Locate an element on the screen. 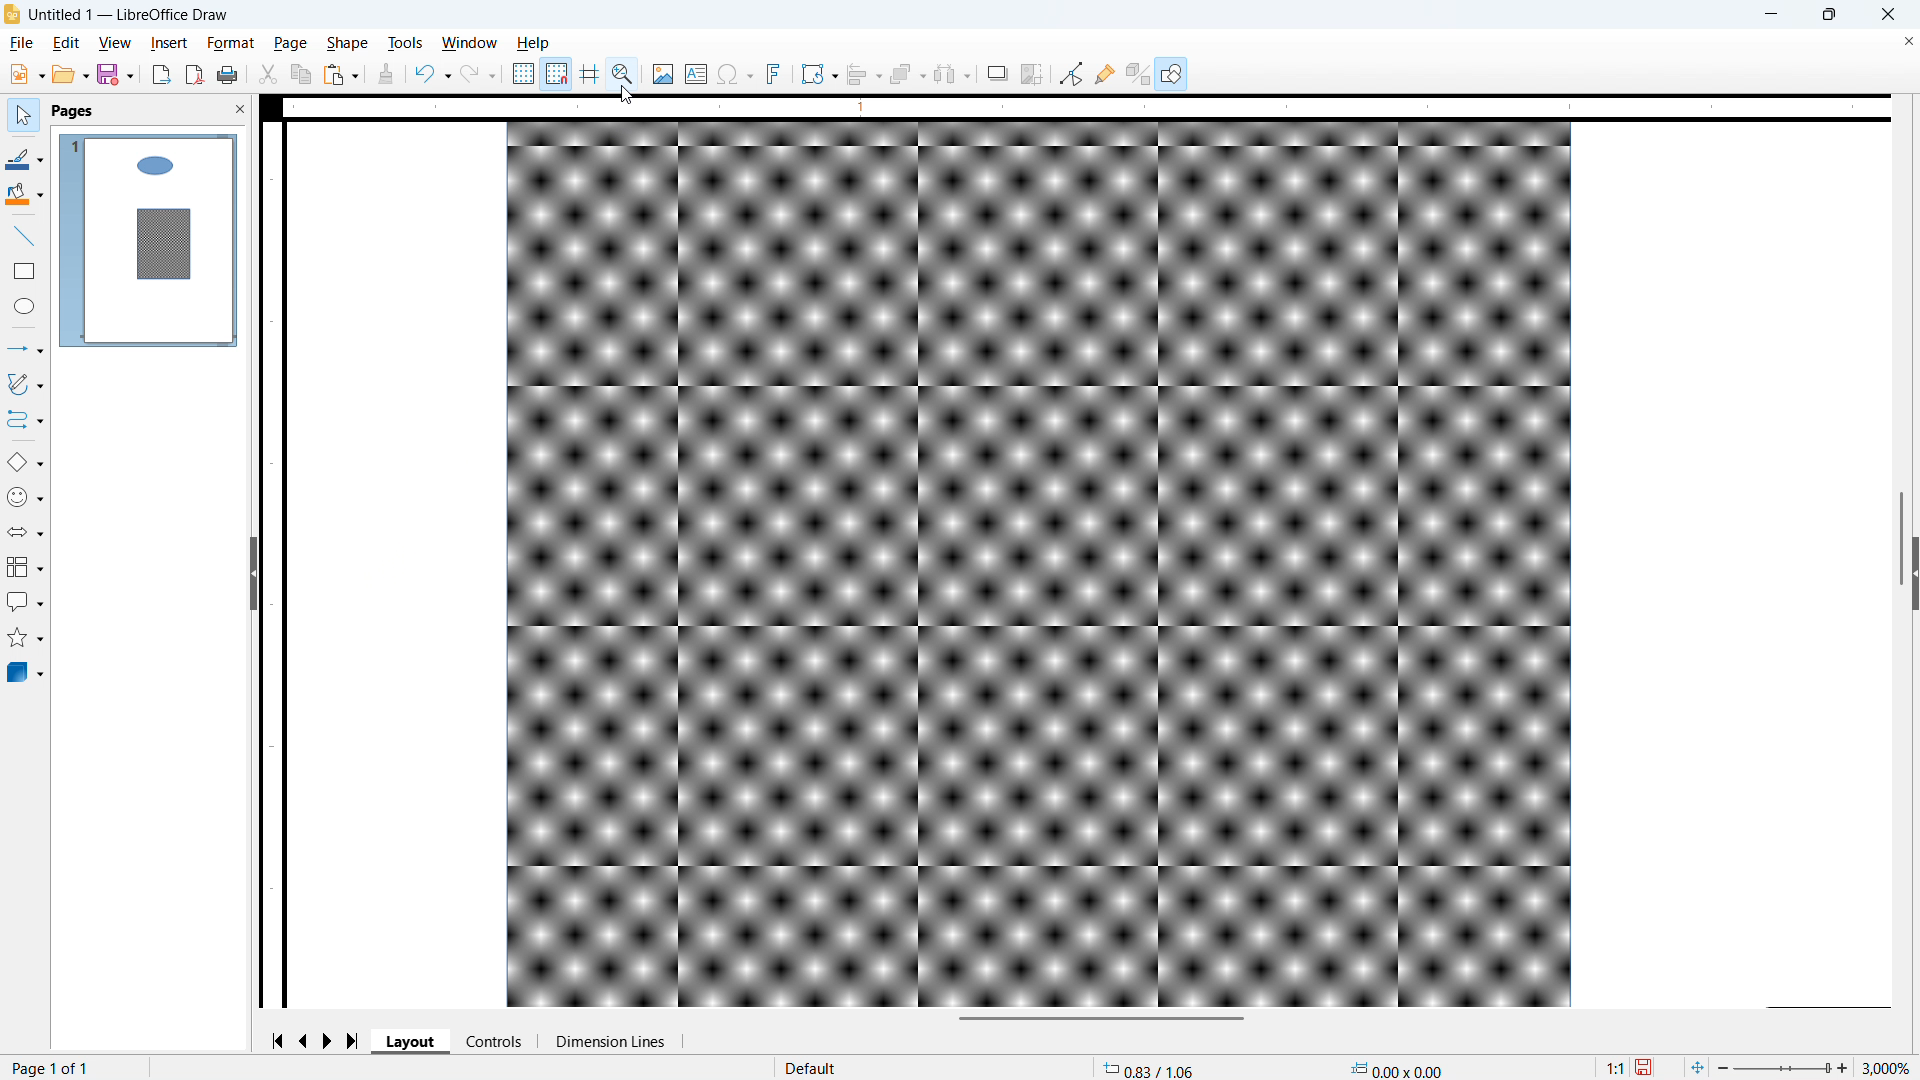 The width and height of the screenshot is (1920, 1080). Edit  is located at coordinates (67, 44).